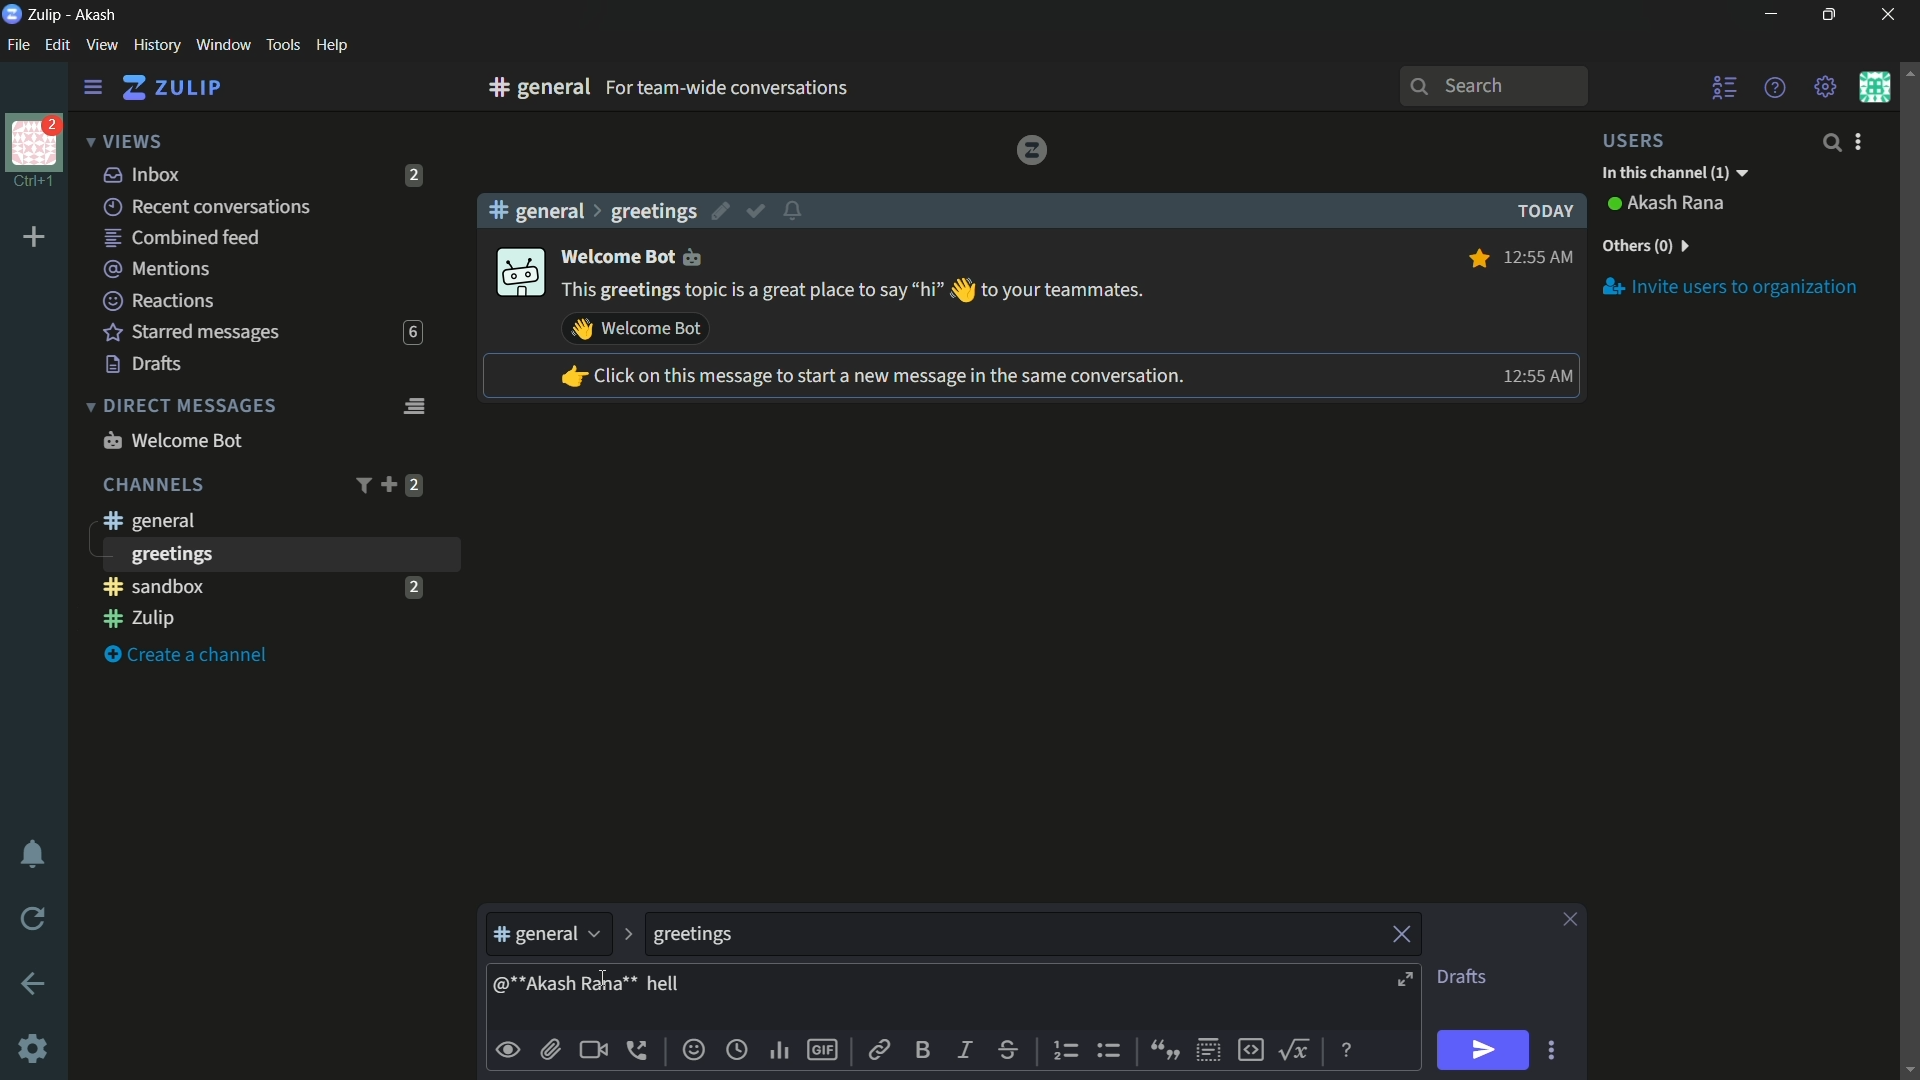  I want to click on zulip, so click(171, 88).